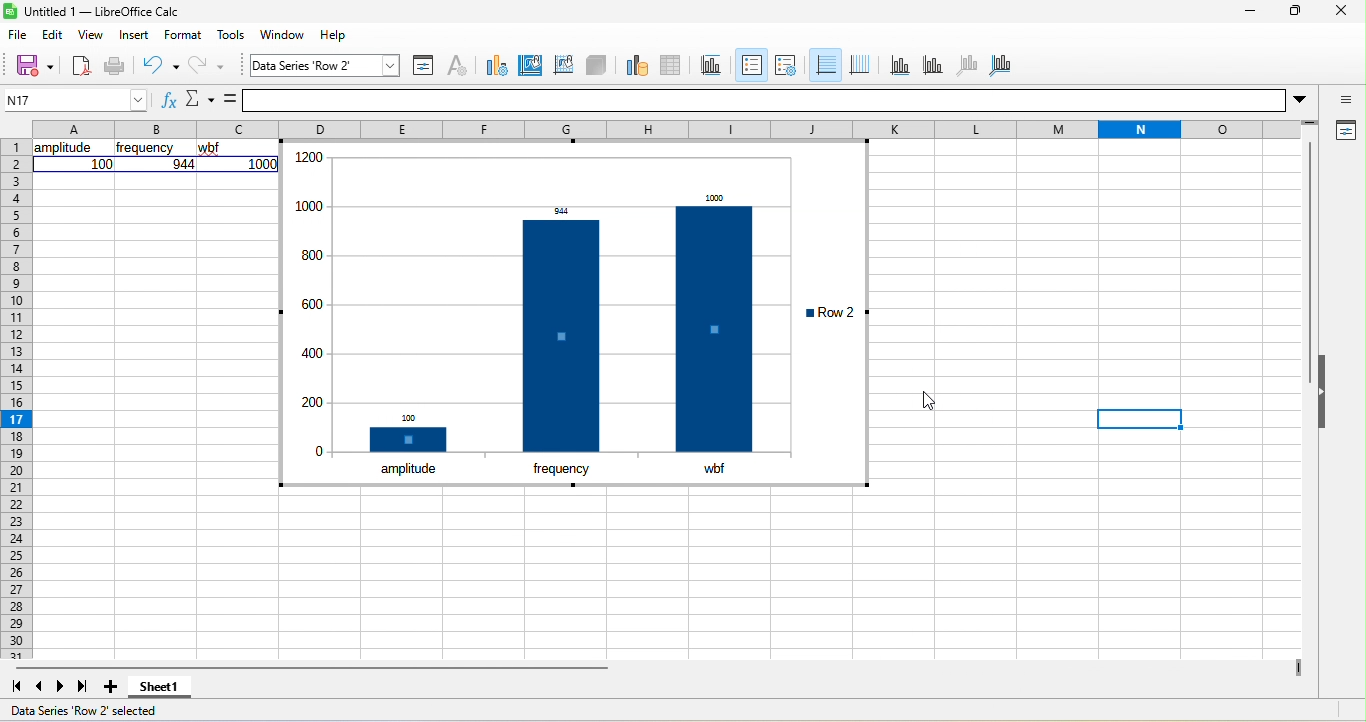 This screenshot has width=1366, height=722. Describe the element at coordinates (637, 67) in the screenshot. I see `data range` at that location.